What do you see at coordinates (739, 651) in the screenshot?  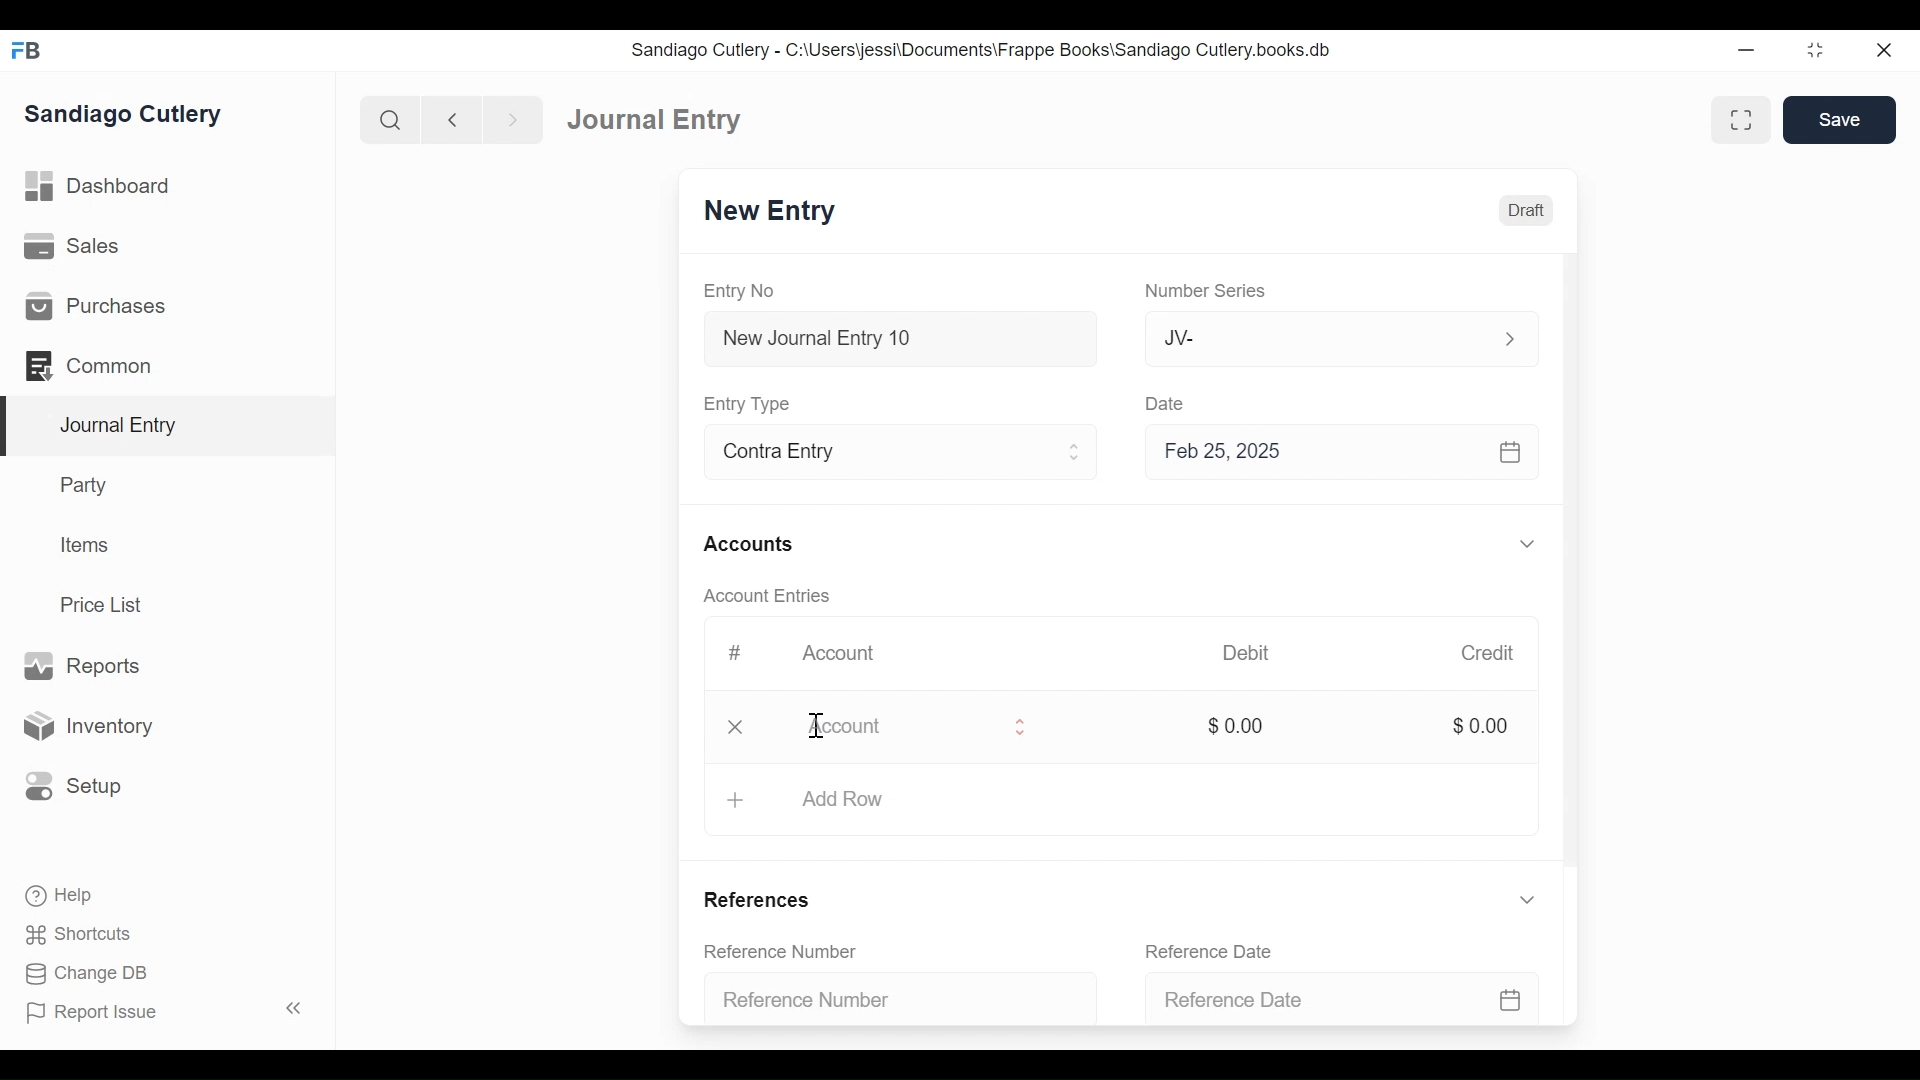 I see `#` at bounding box center [739, 651].